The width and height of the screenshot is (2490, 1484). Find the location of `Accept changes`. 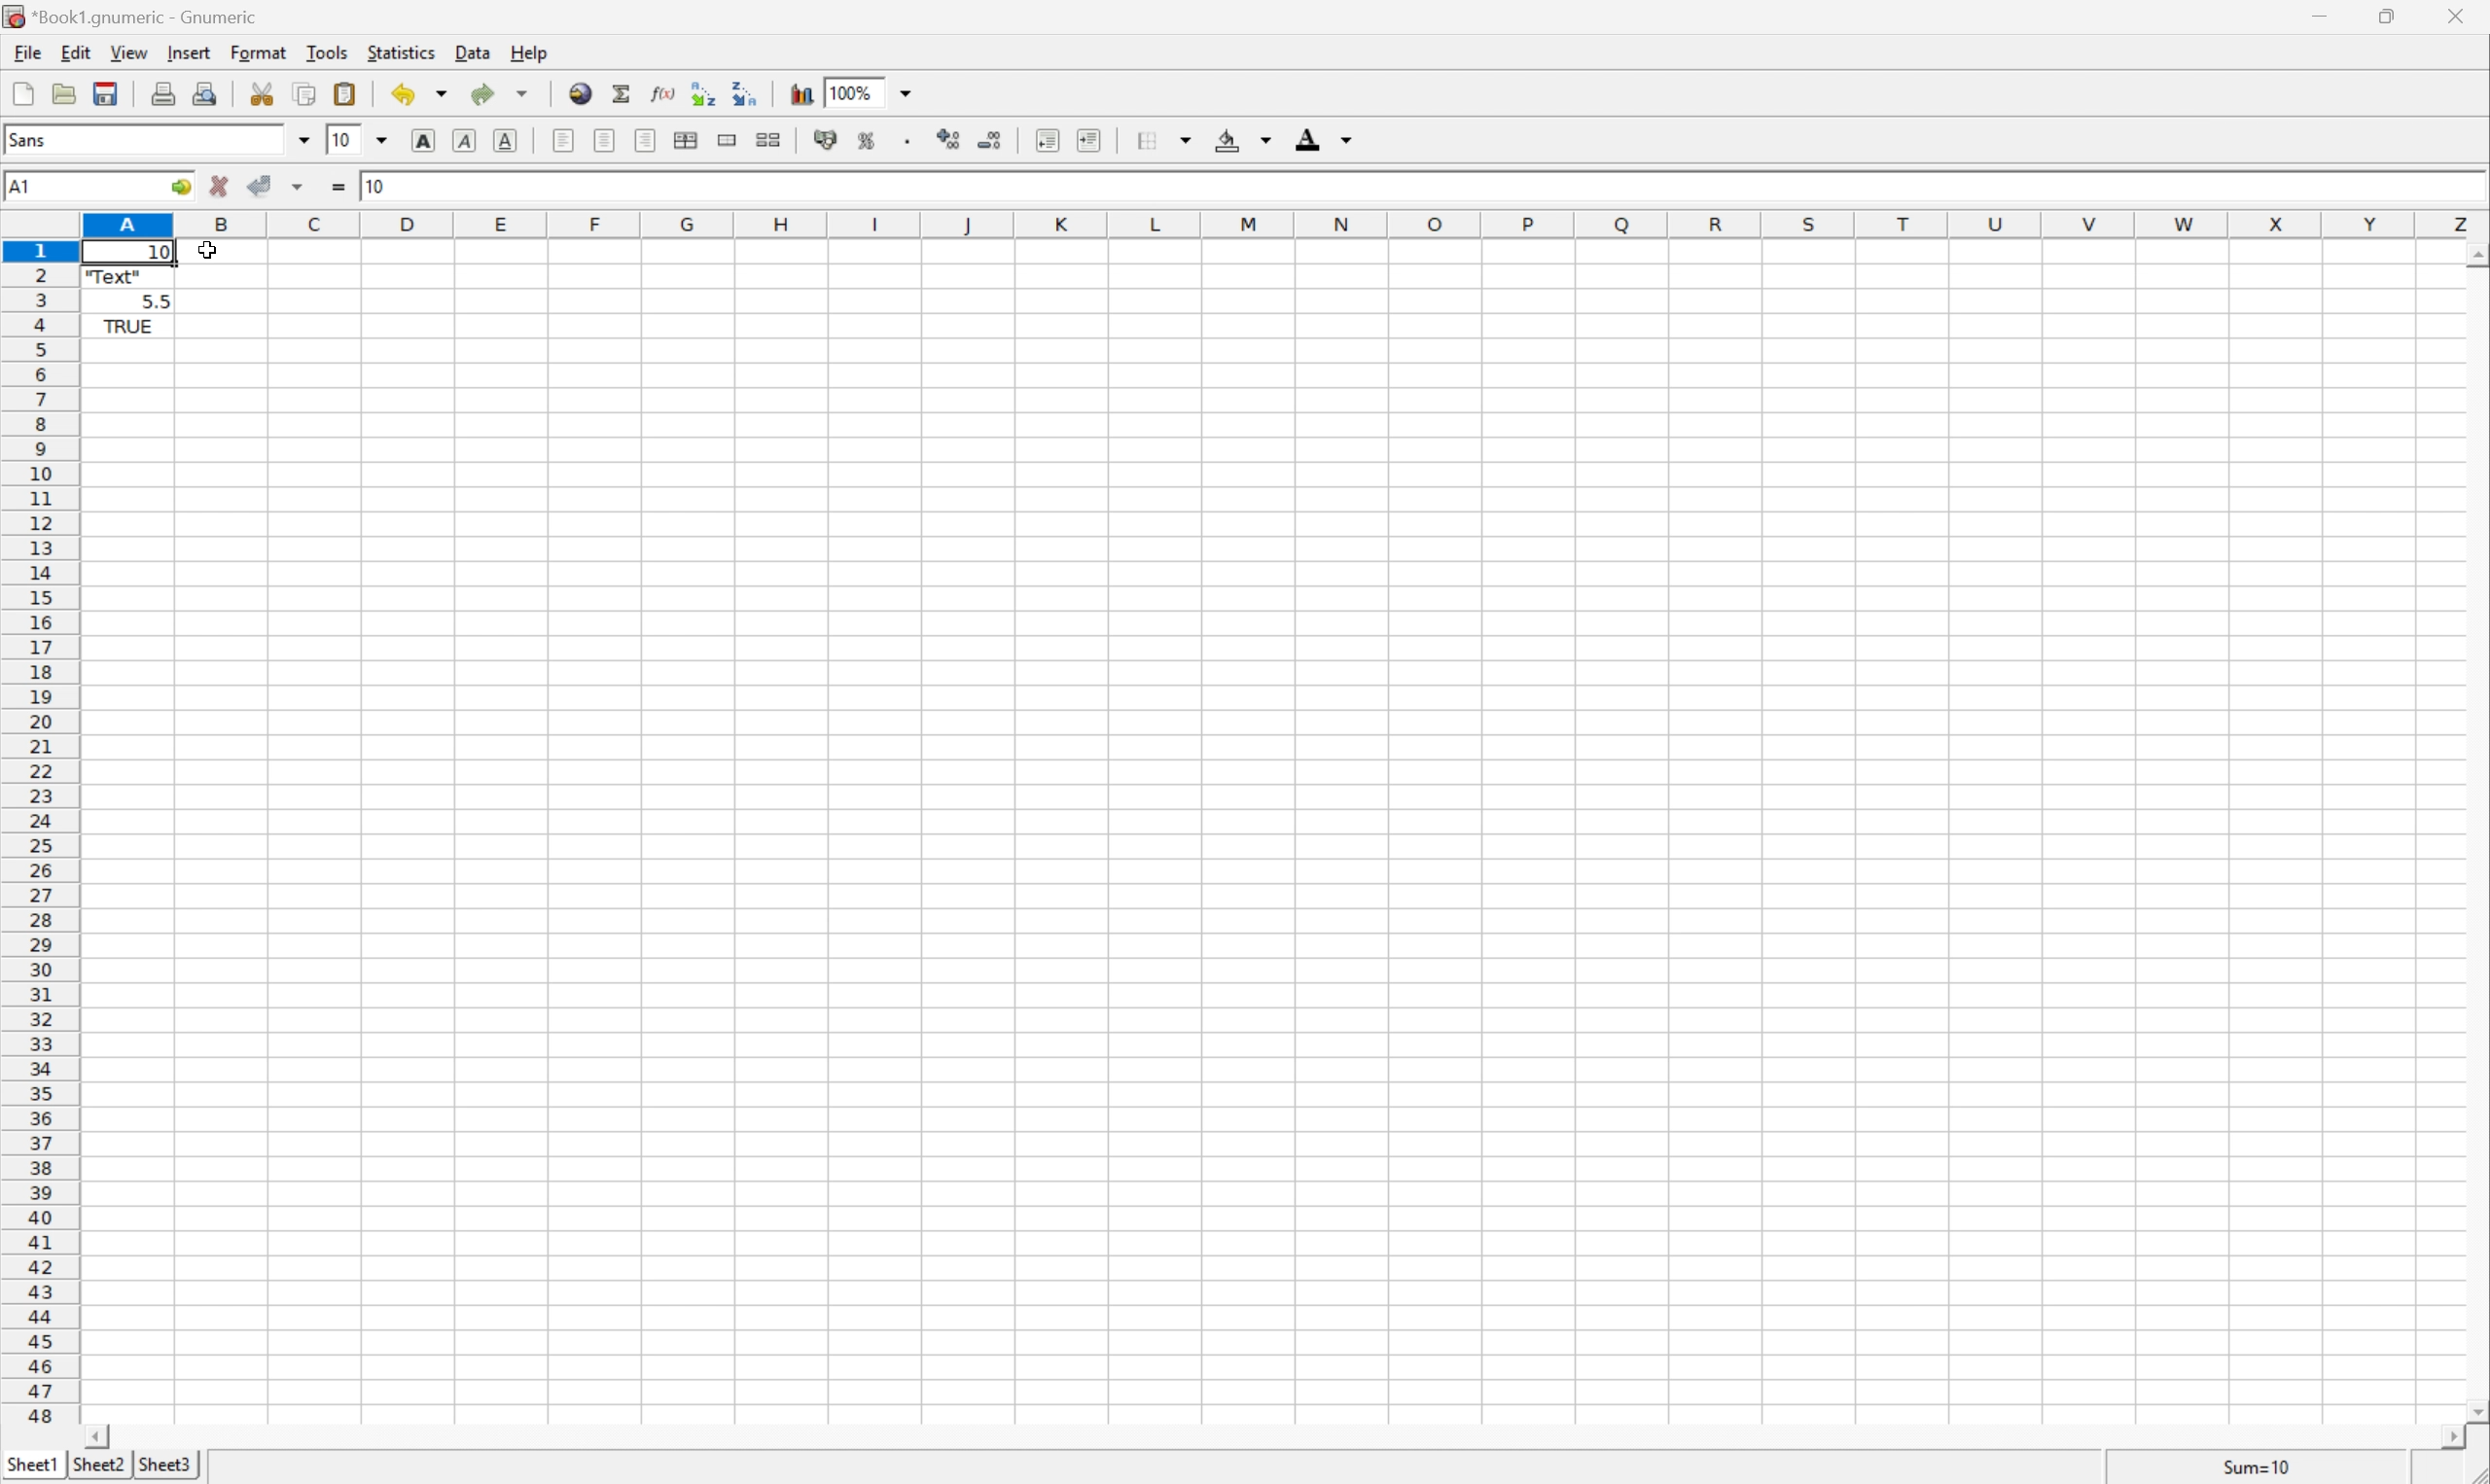

Accept changes is located at coordinates (263, 183).